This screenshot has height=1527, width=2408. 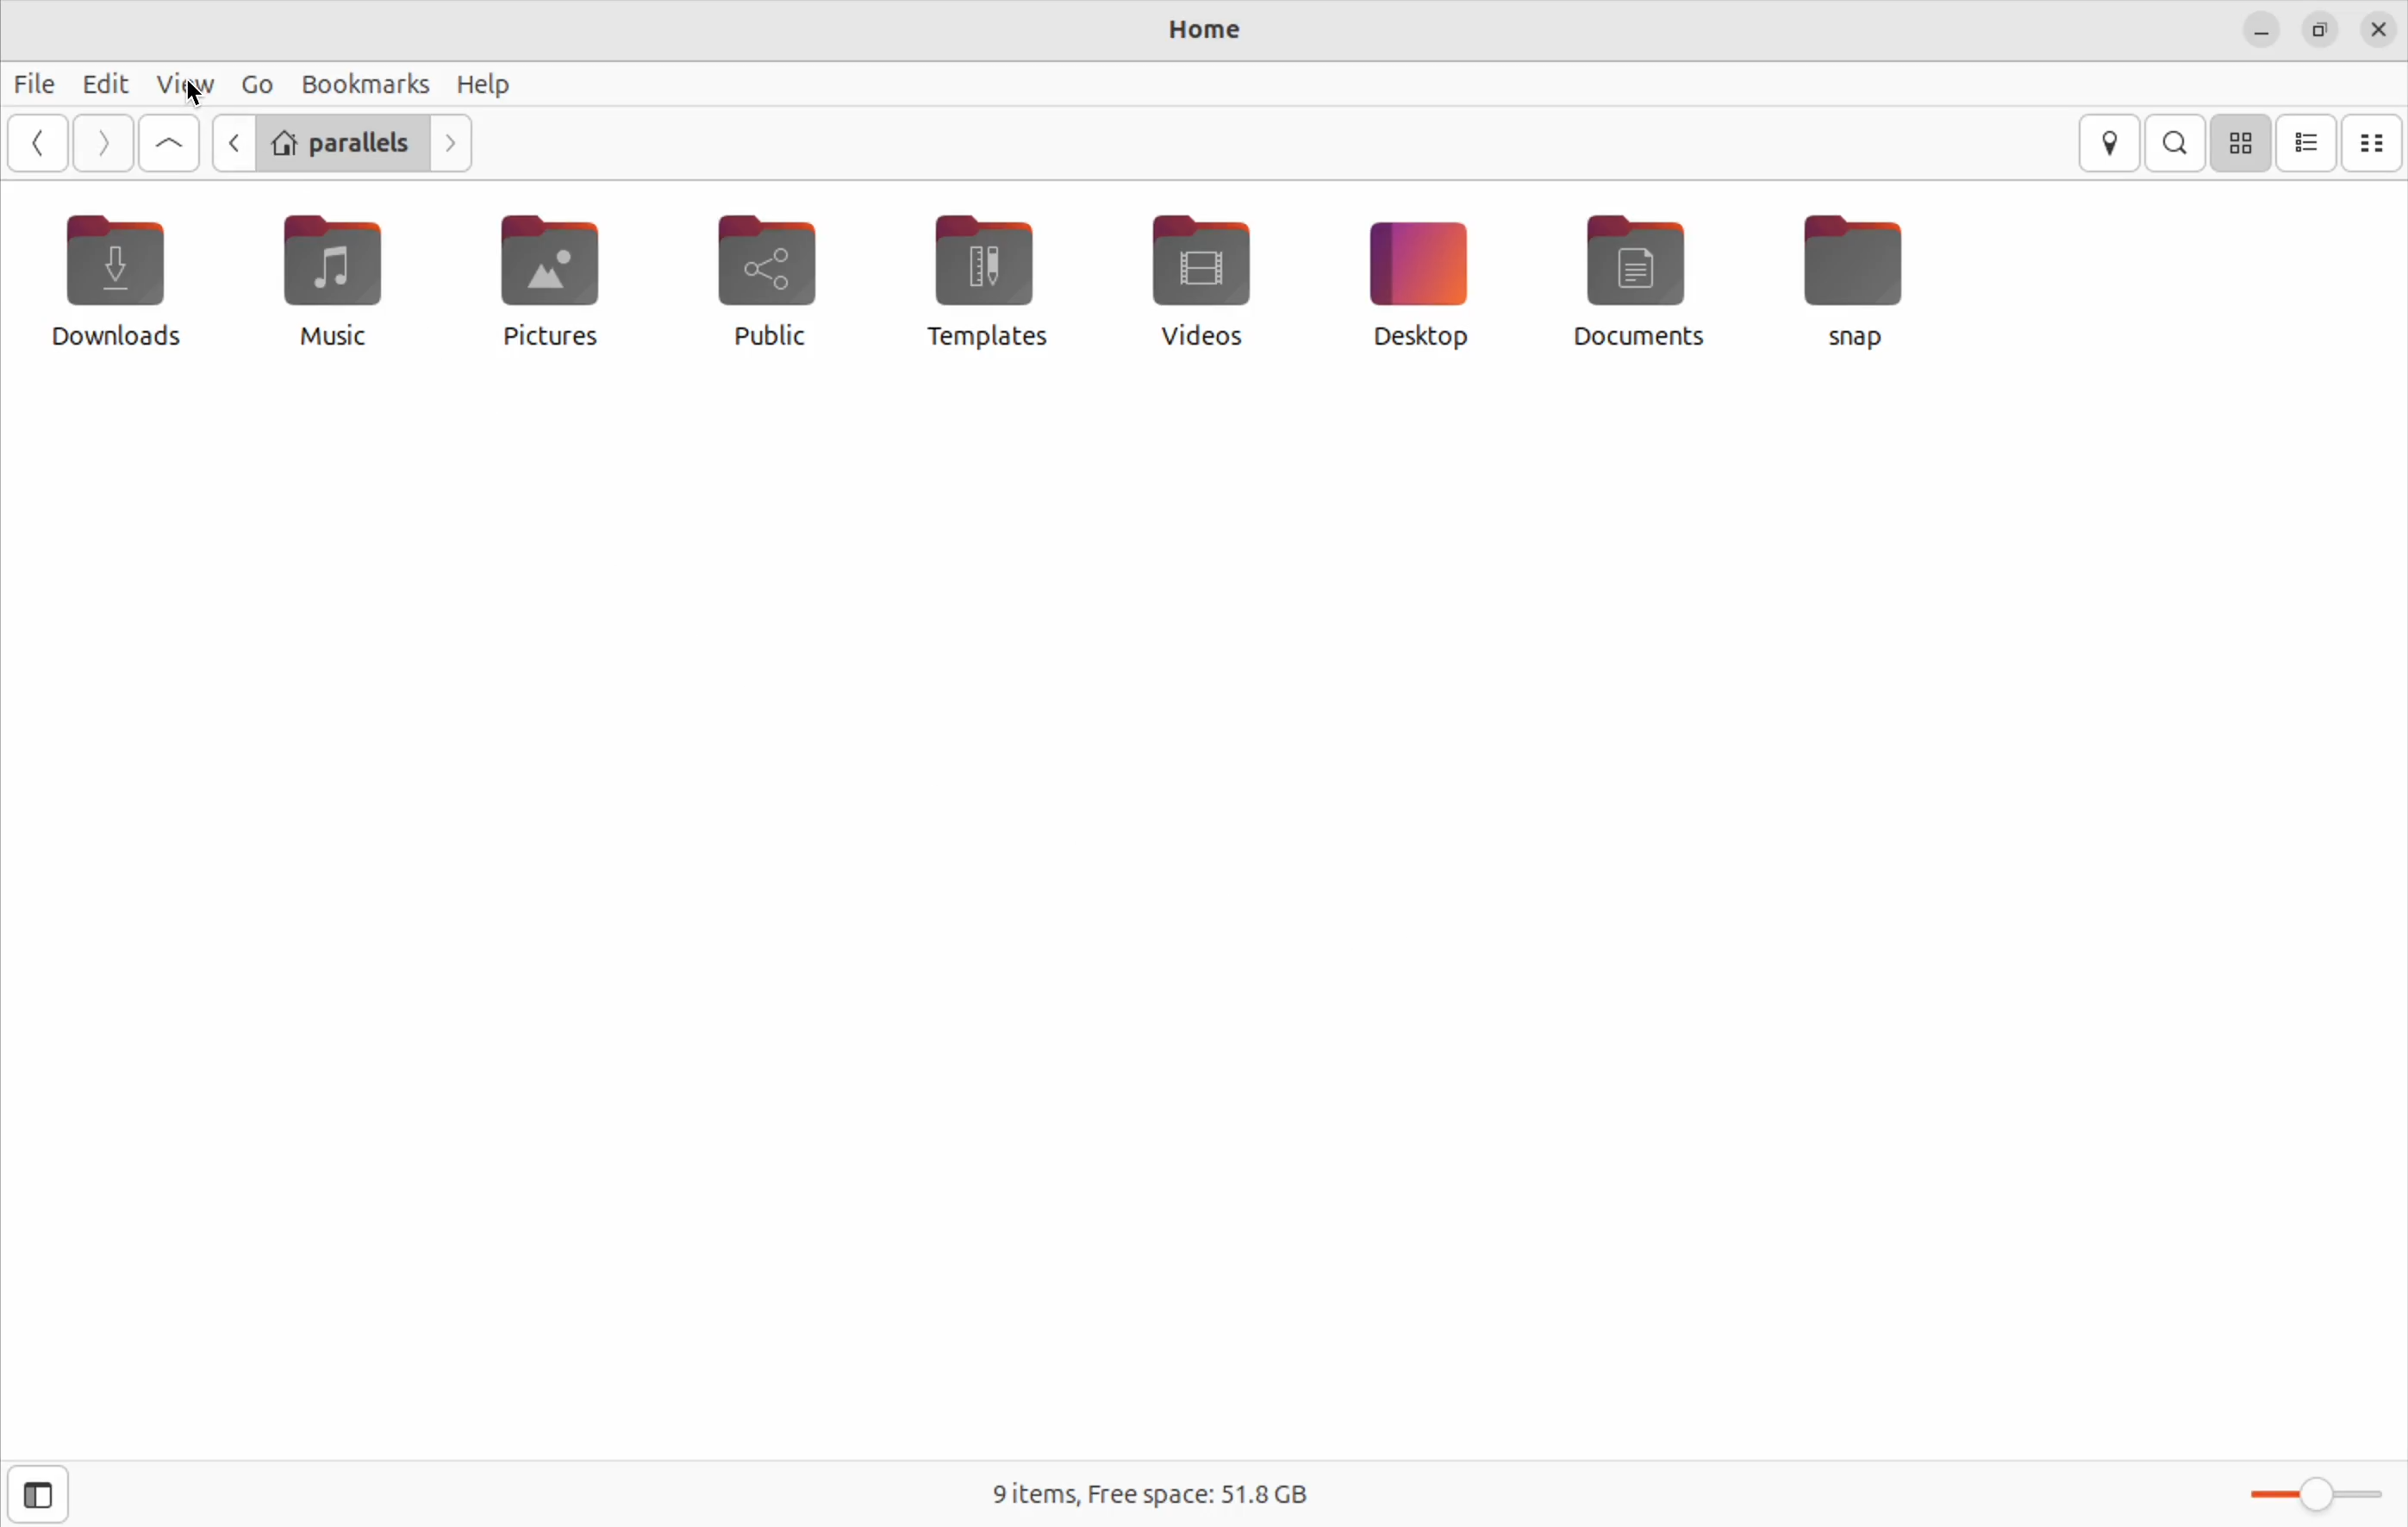 I want to click on open side bar, so click(x=39, y=1495).